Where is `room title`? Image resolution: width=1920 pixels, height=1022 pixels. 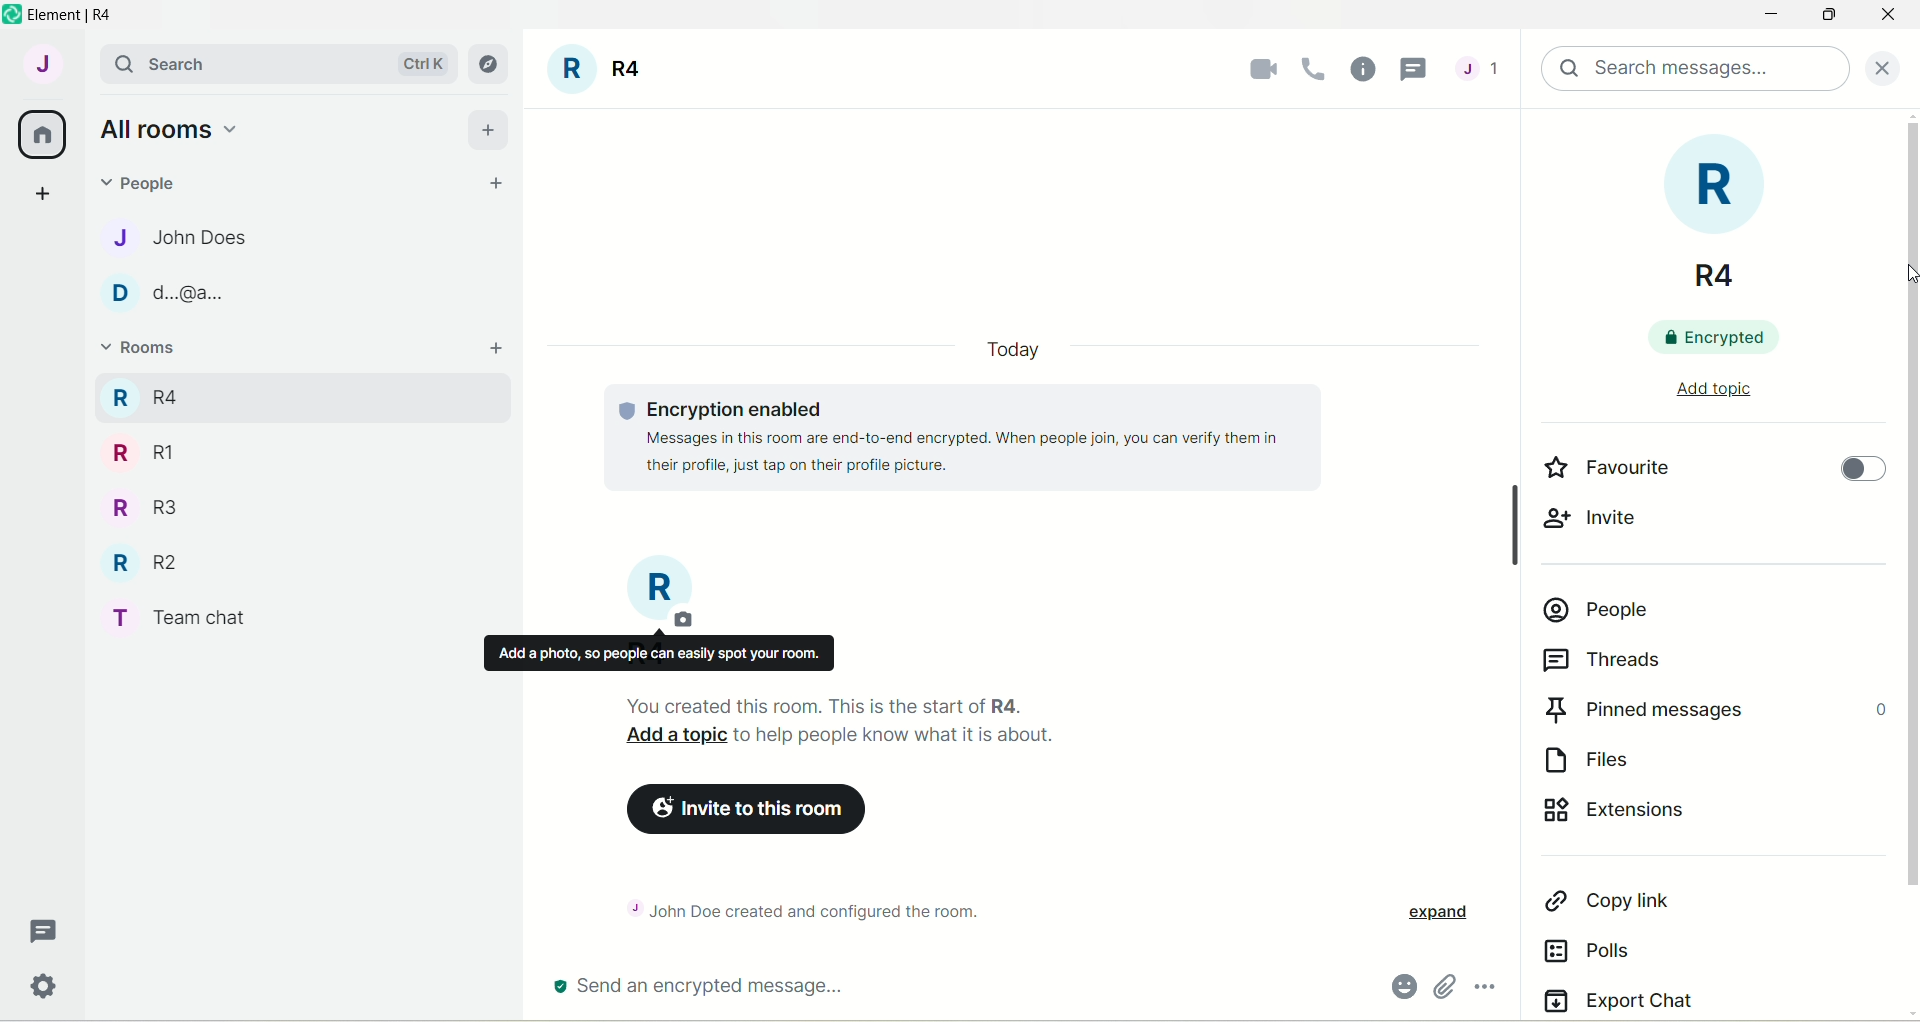 room title is located at coordinates (1719, 224).